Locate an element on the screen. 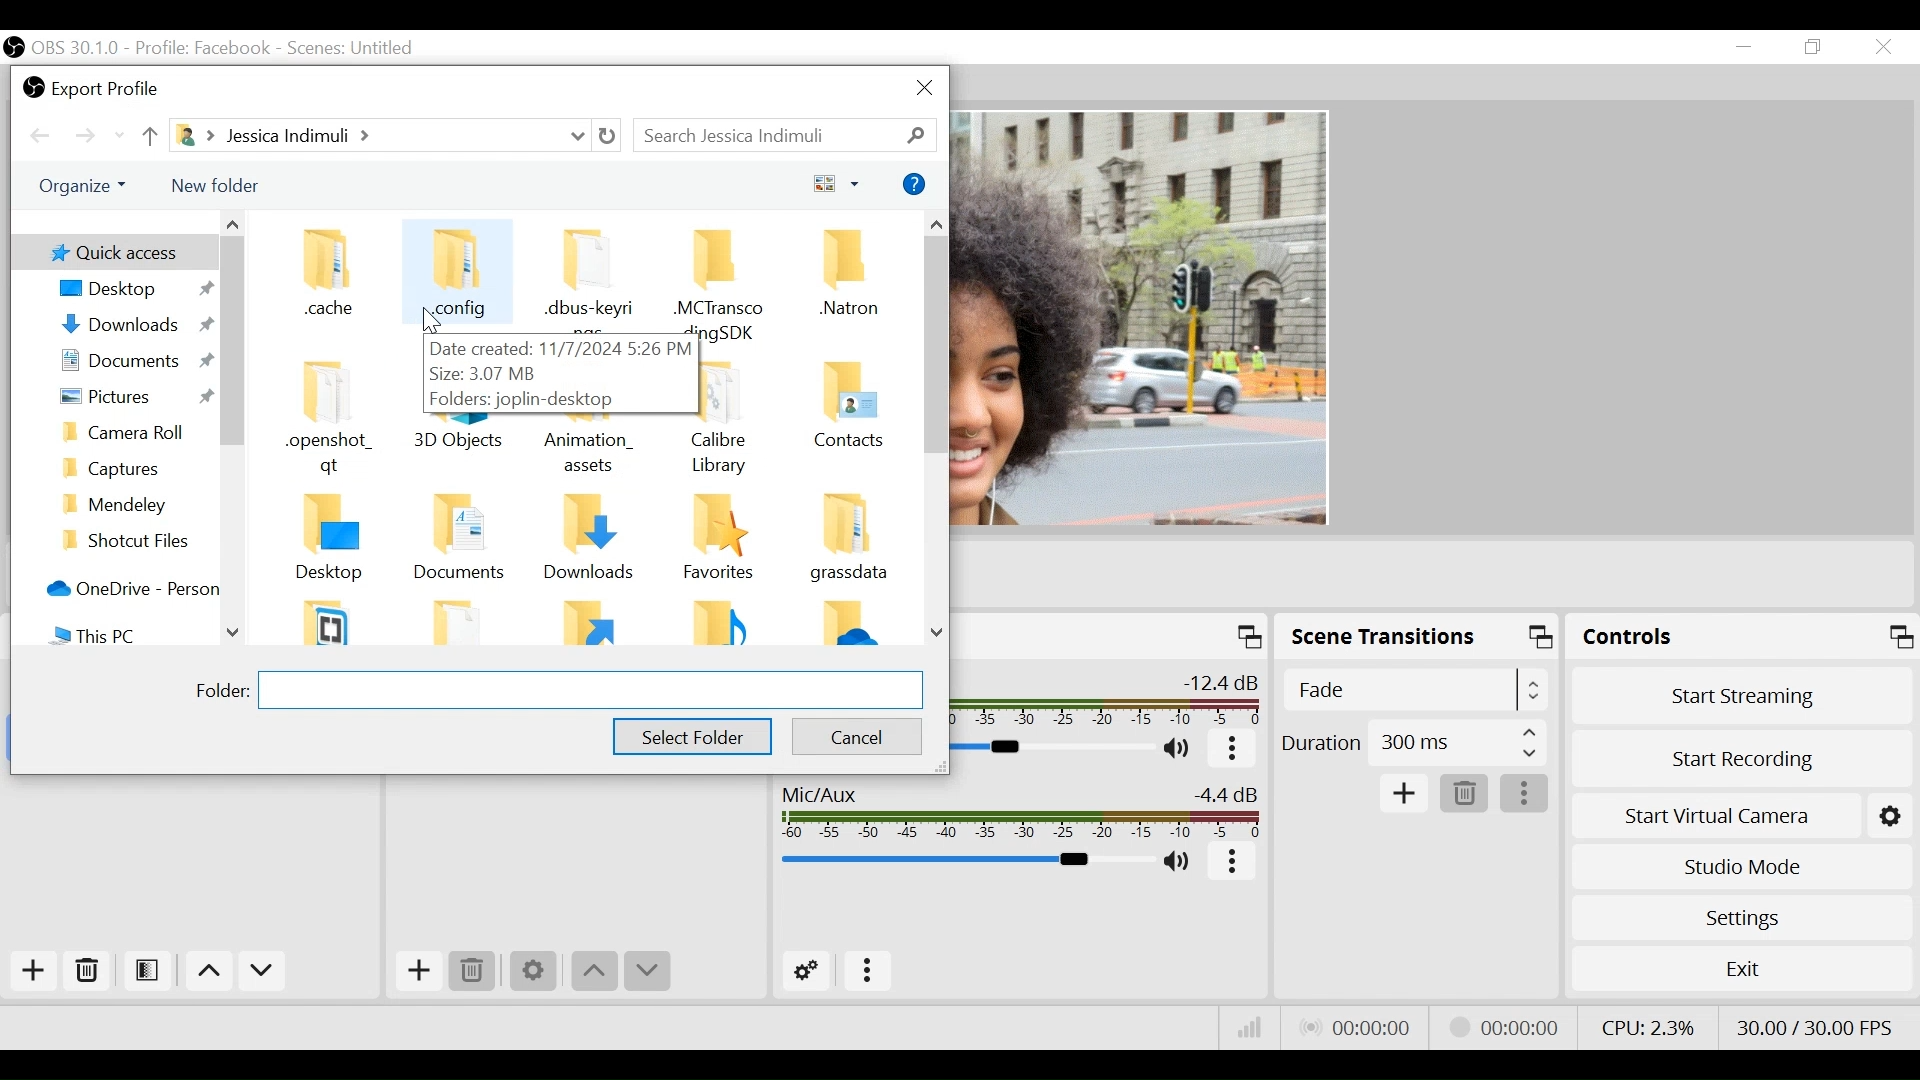 Image resolution: width=1920 pixels, height=1080 pixels. Profile is located at coordinates (205, 47).